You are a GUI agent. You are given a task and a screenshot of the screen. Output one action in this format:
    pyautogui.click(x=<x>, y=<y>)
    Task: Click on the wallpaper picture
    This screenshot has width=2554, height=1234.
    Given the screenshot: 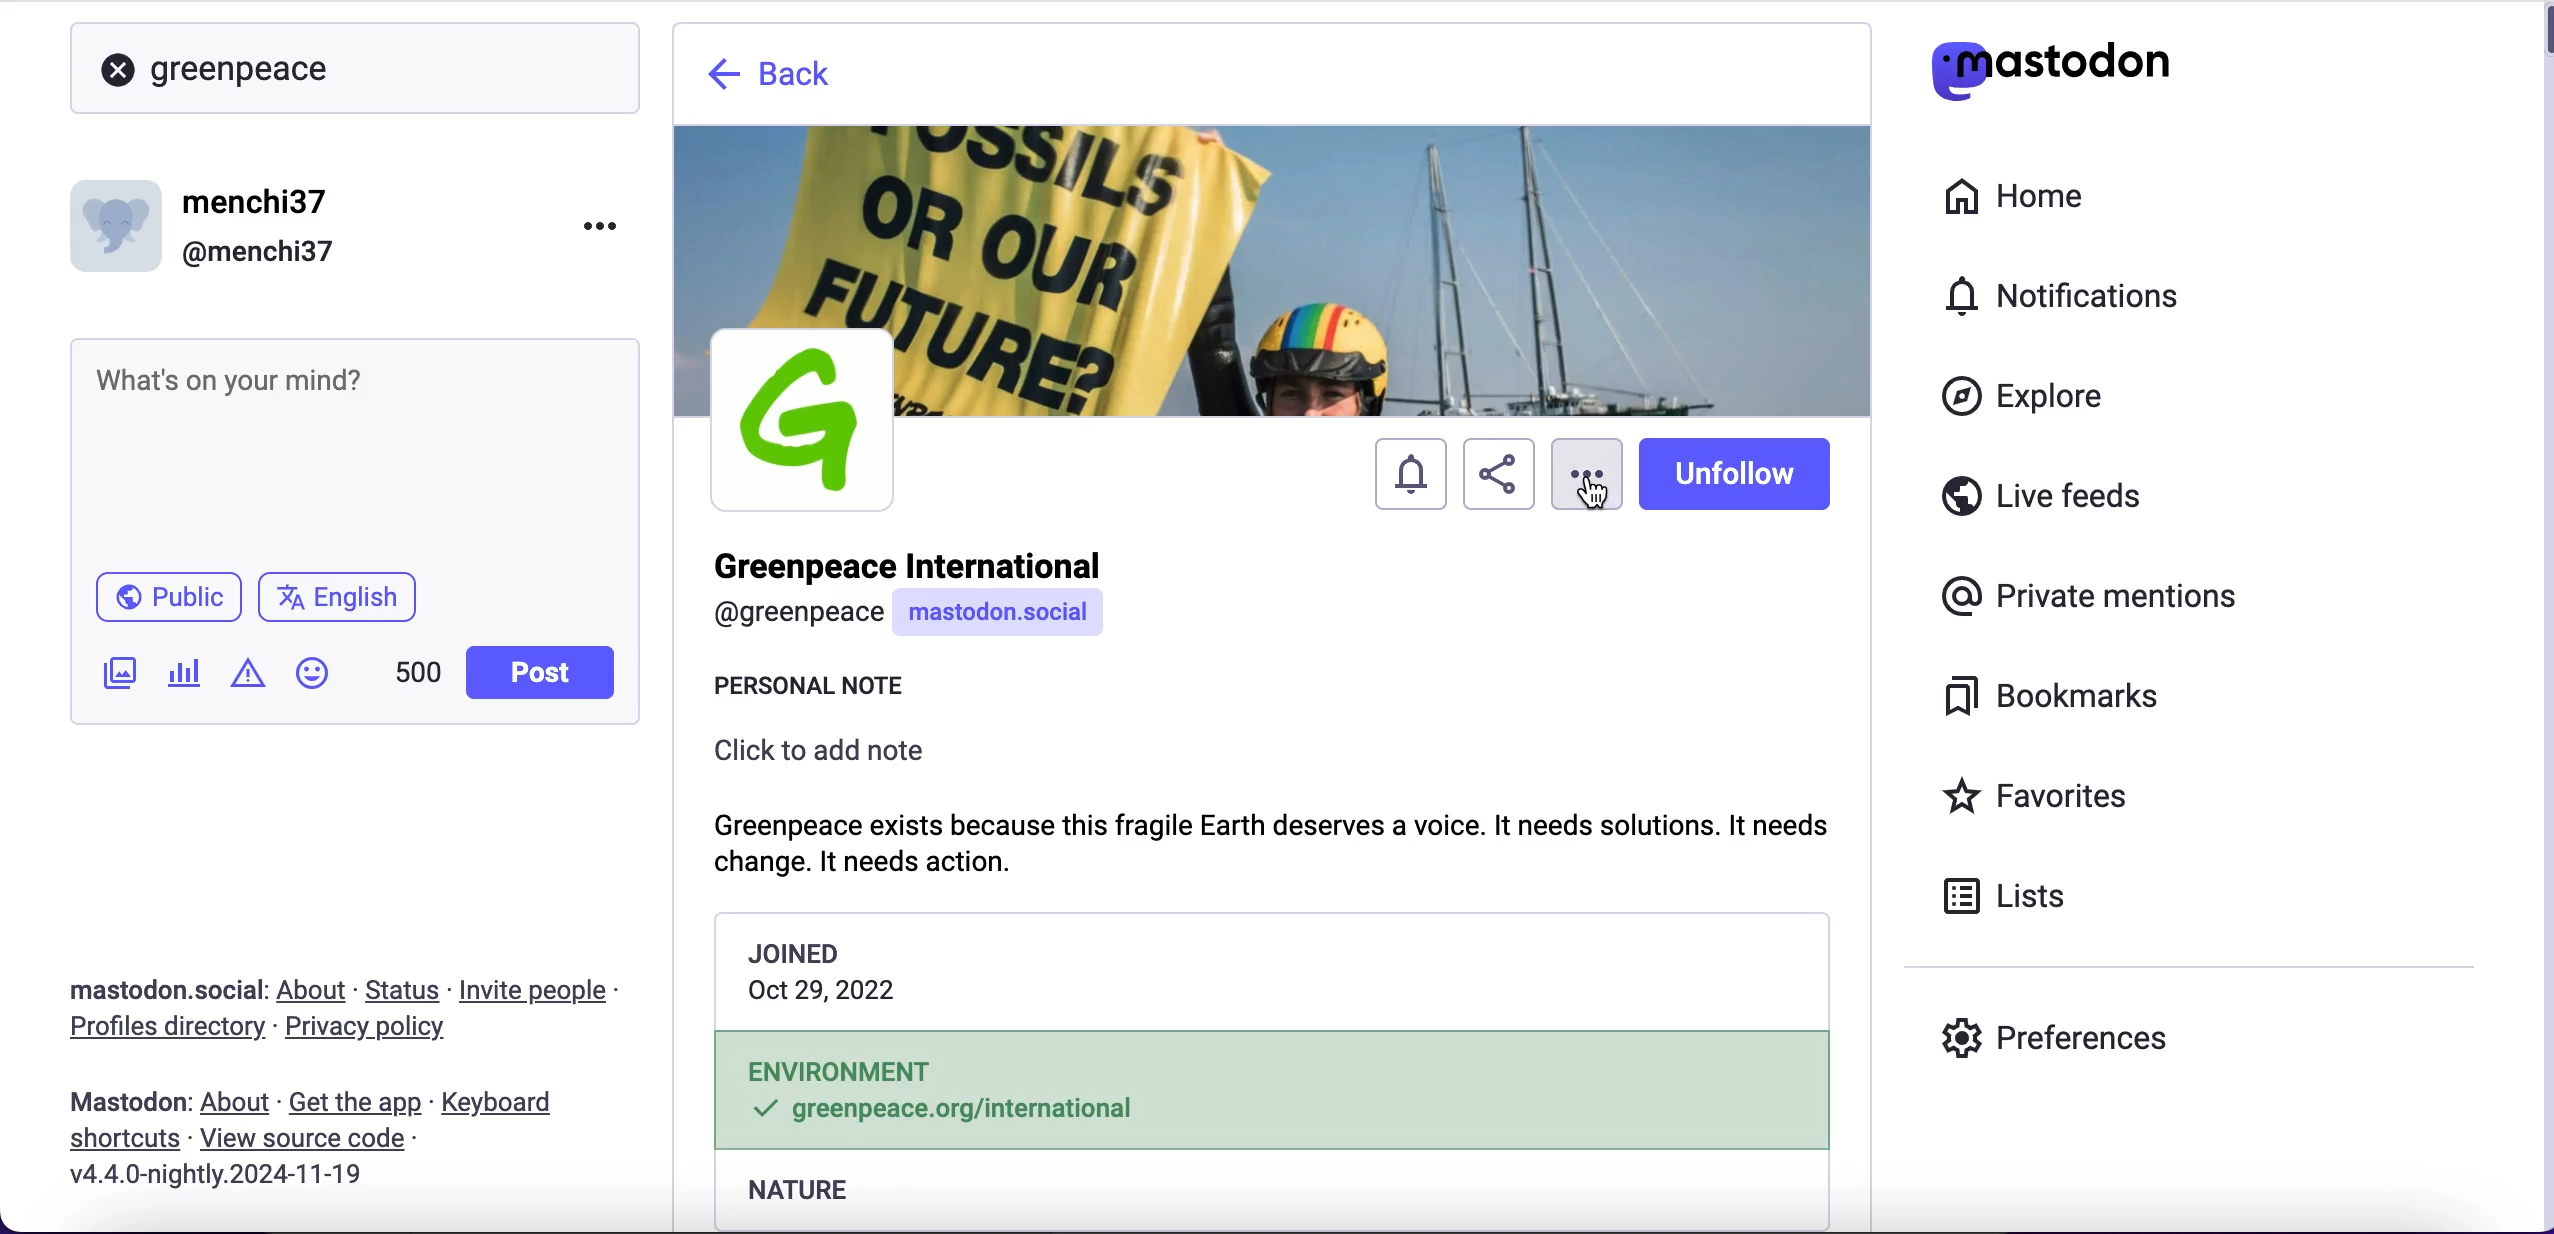 What is the action you would take?
    pyautogui.click(x=1274, y=224)
    